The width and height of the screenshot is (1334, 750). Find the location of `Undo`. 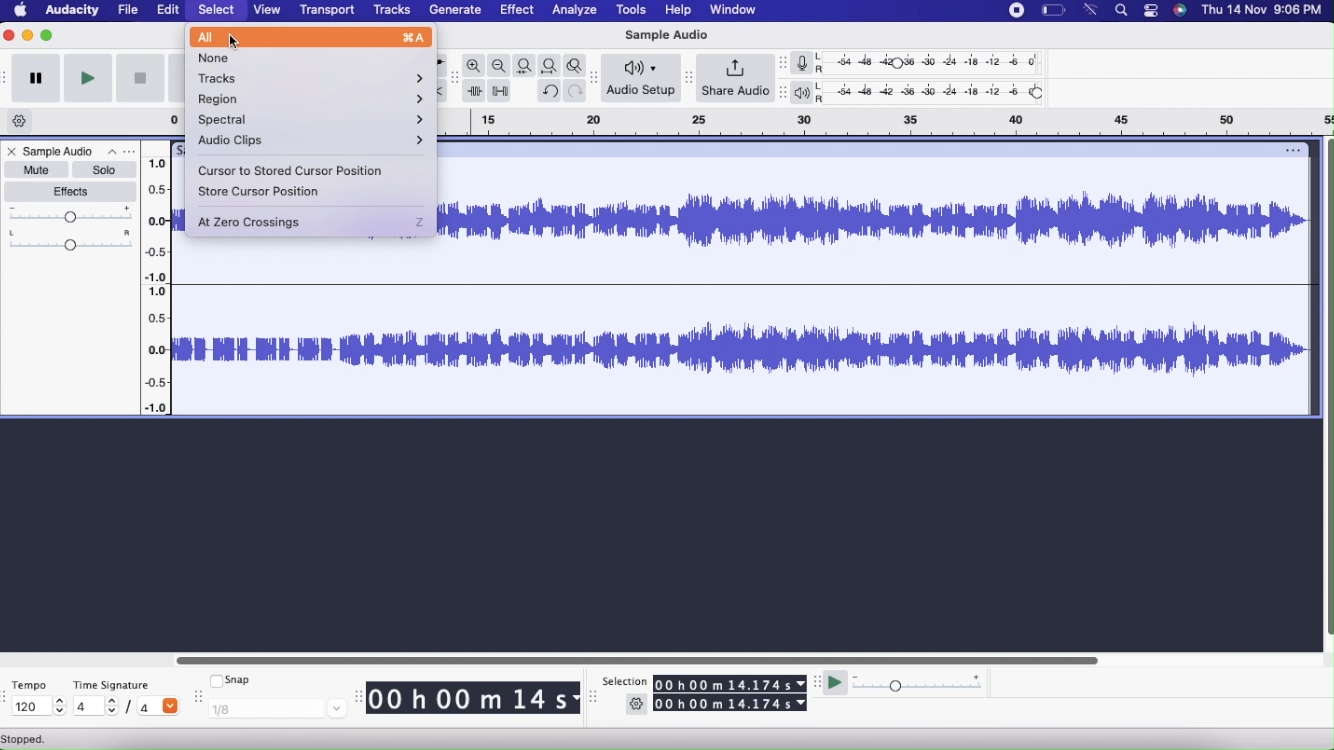

Undo is located at coordinates (551, 90).